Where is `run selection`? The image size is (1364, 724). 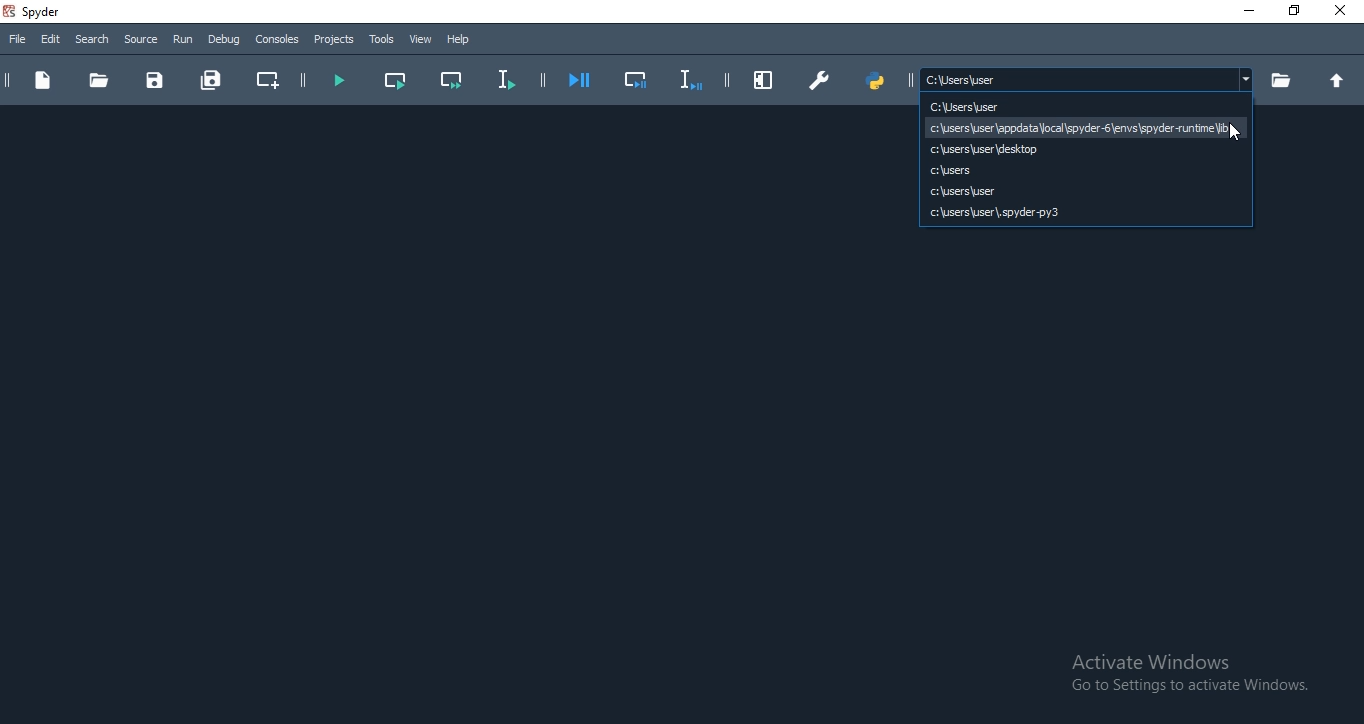 run selection is located at coordinates (505, 81).